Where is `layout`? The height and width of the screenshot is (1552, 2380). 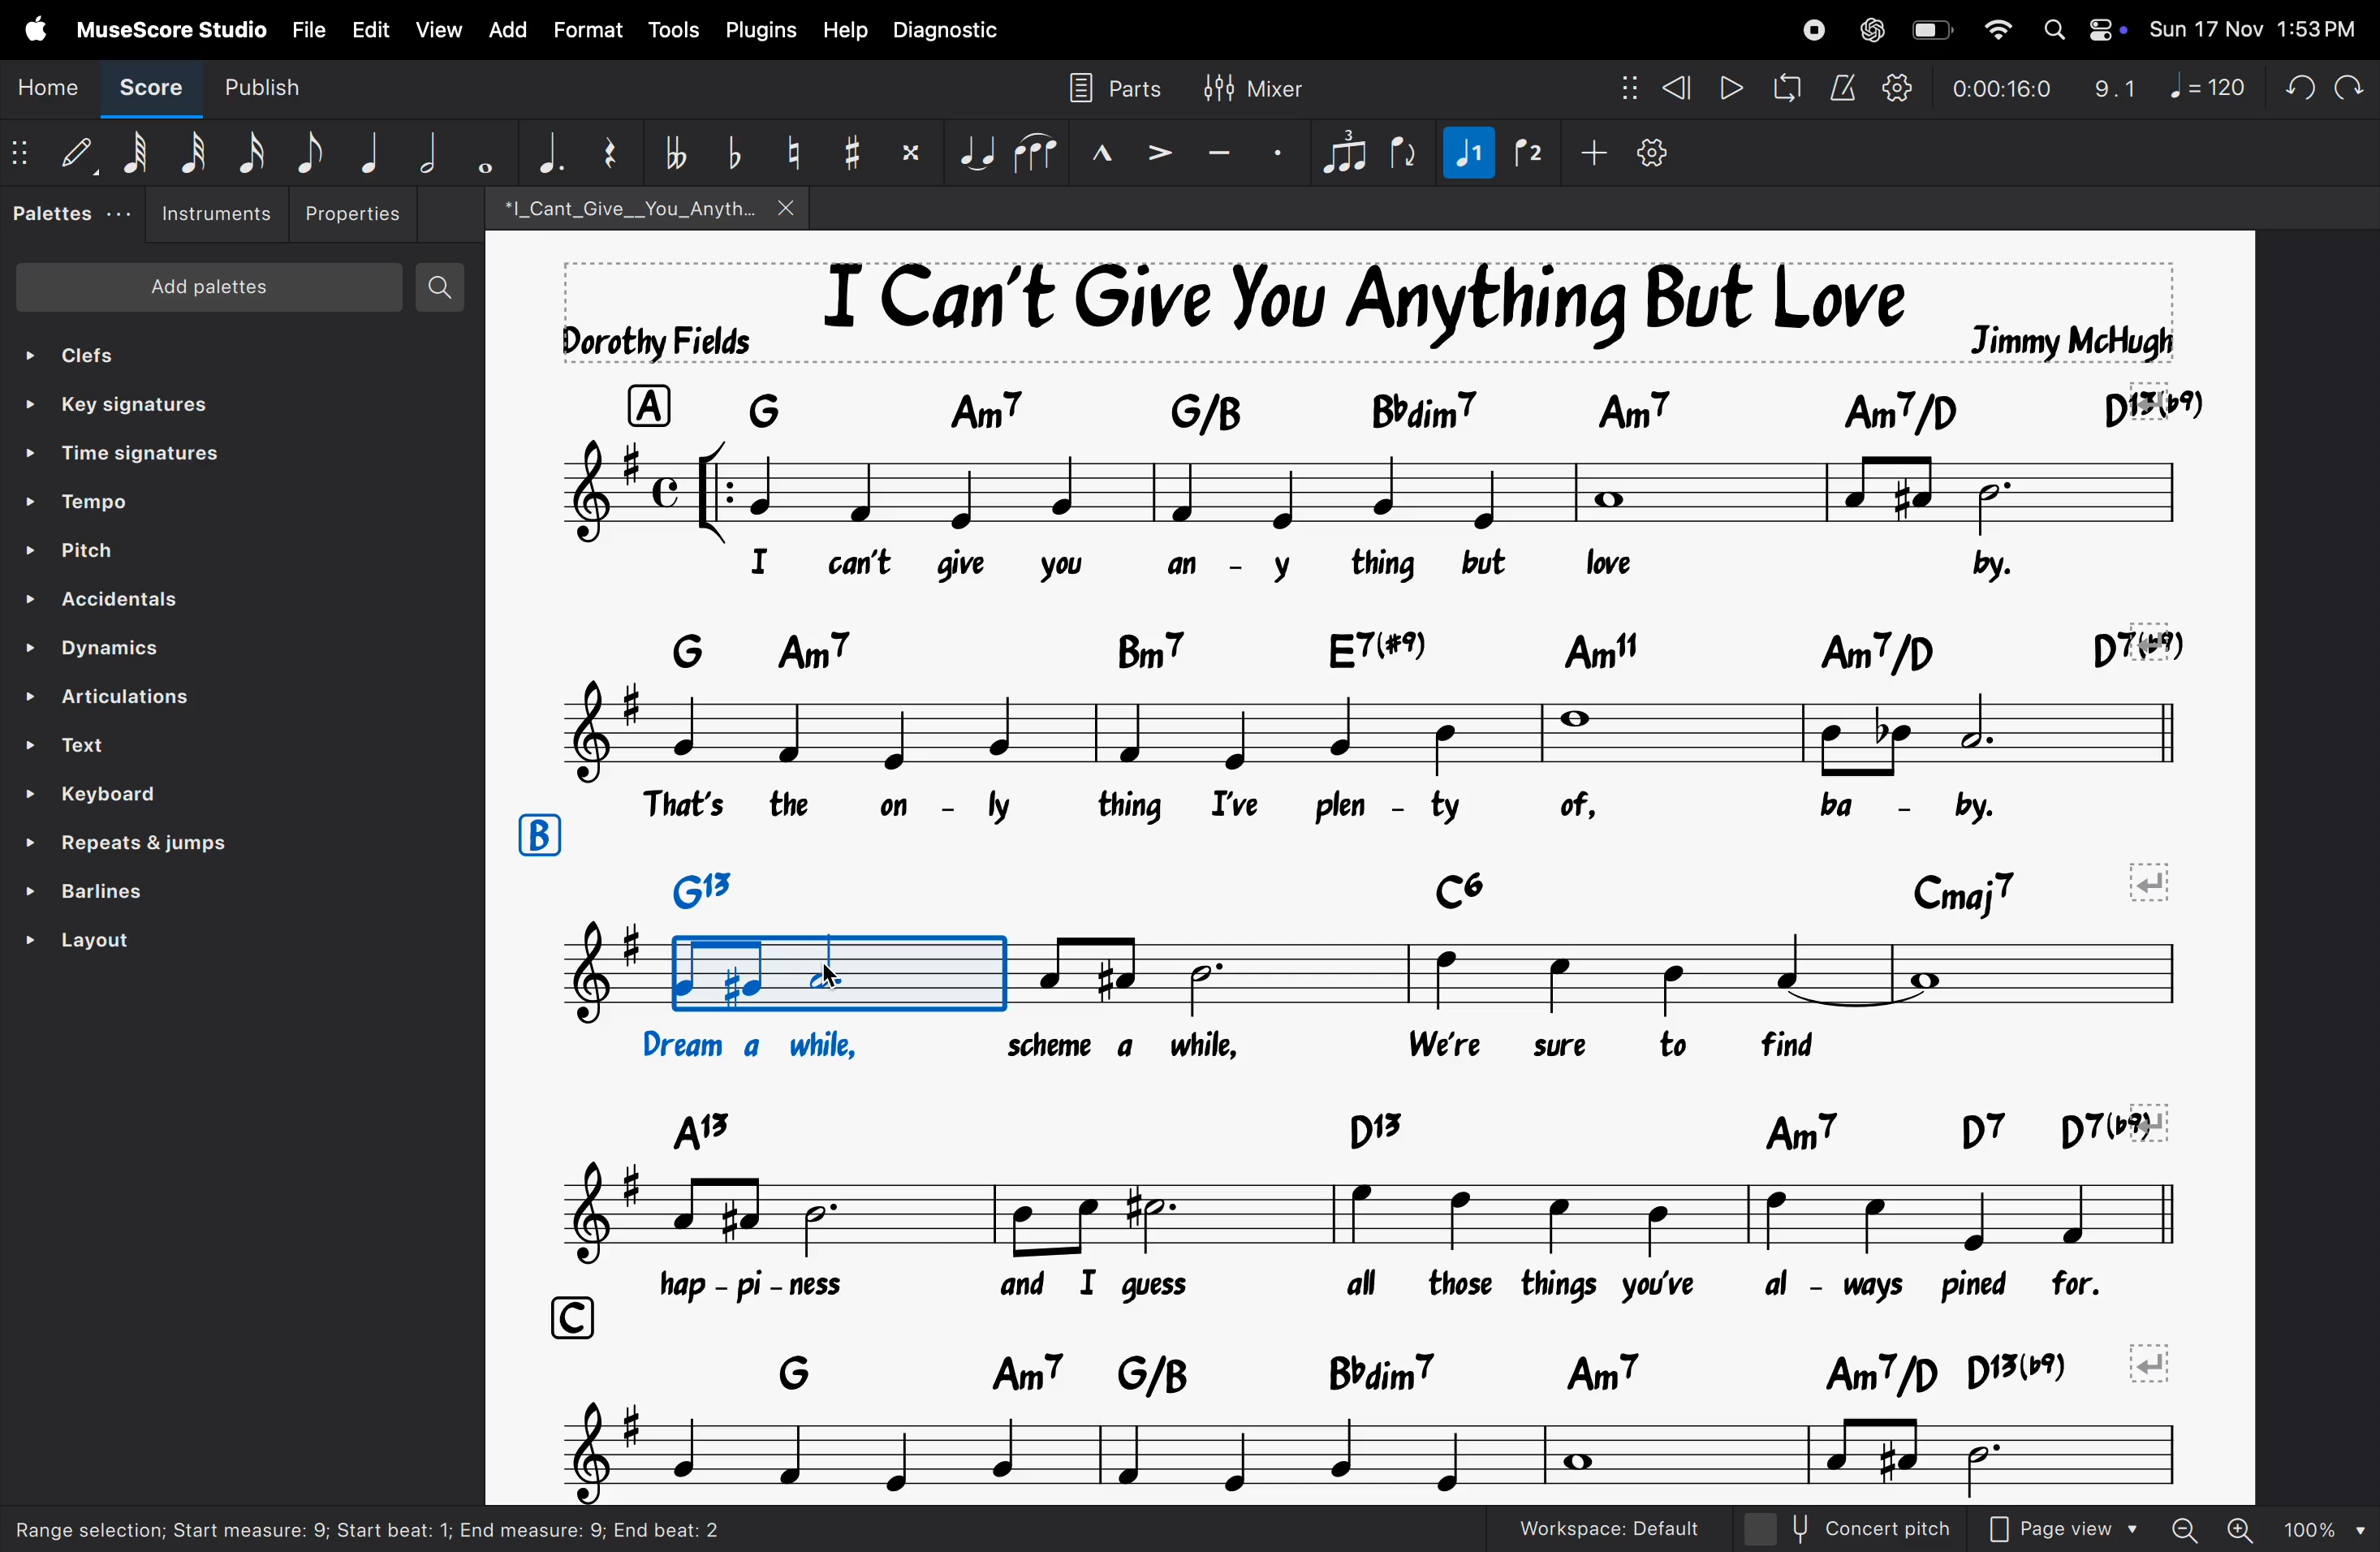 layout is located at coordinates (85, 939).